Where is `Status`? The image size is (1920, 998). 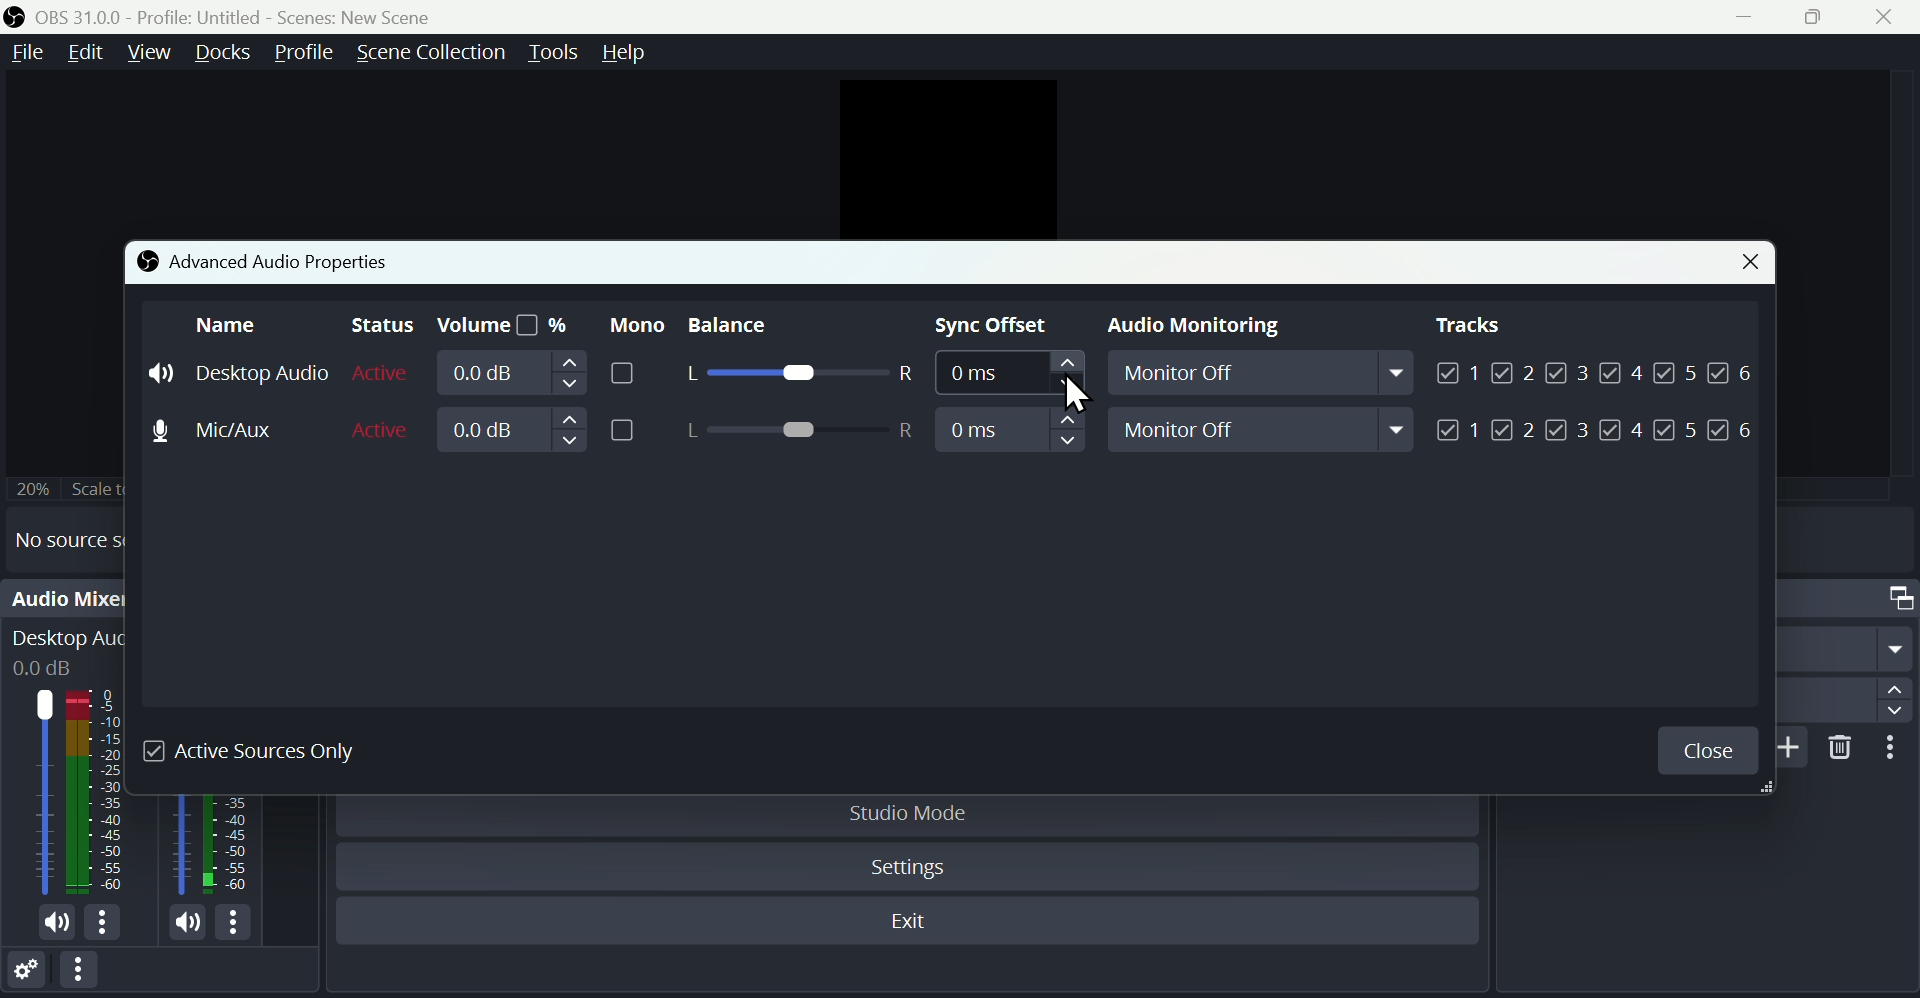
Status is located at coordinates (377, 326).